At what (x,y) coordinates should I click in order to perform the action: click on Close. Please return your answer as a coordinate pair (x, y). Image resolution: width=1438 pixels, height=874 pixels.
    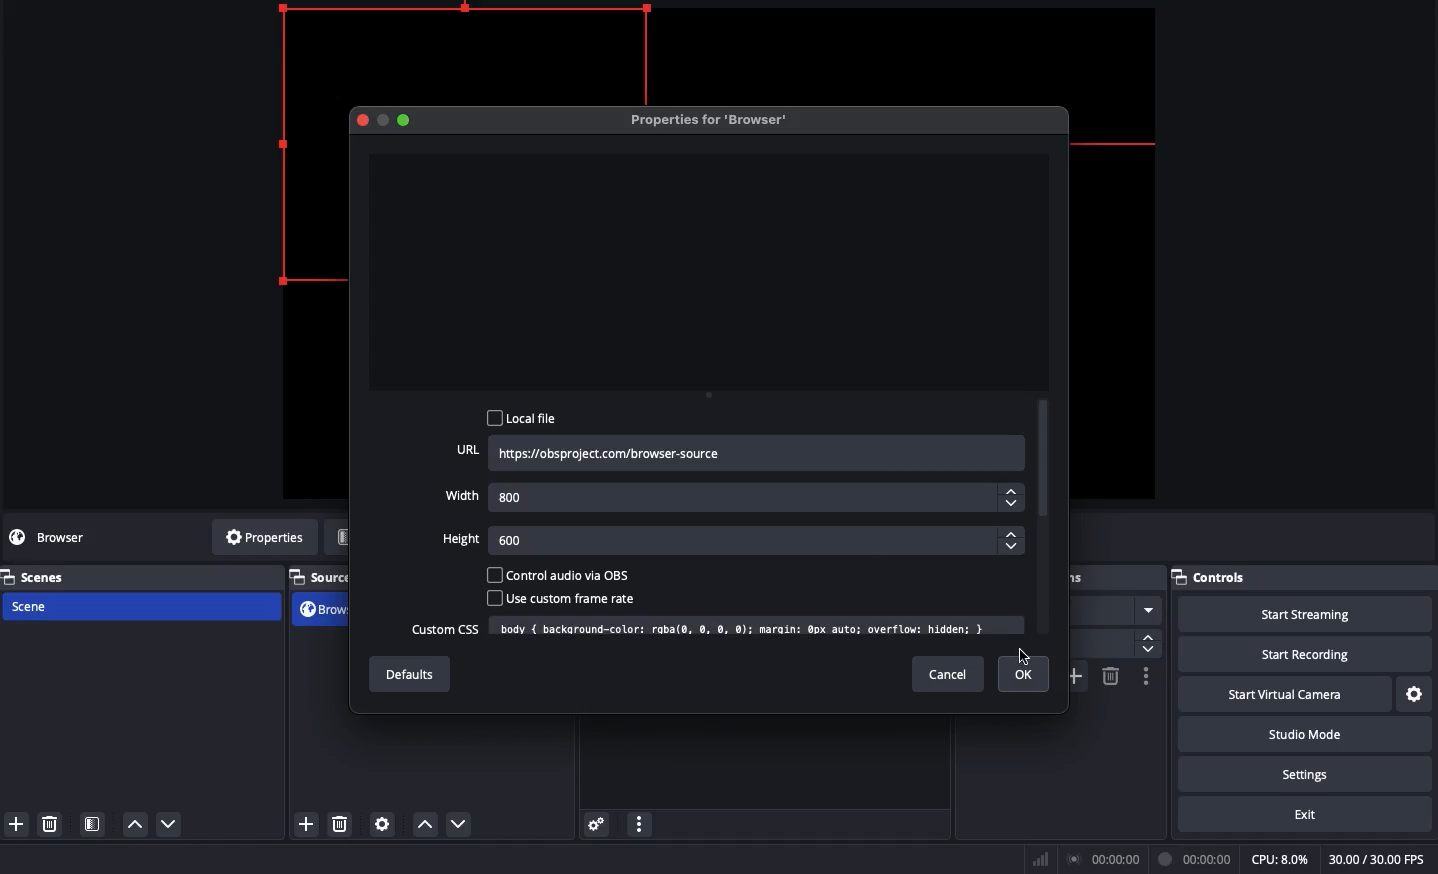
    Looking at the image, I should click on (367, 122).